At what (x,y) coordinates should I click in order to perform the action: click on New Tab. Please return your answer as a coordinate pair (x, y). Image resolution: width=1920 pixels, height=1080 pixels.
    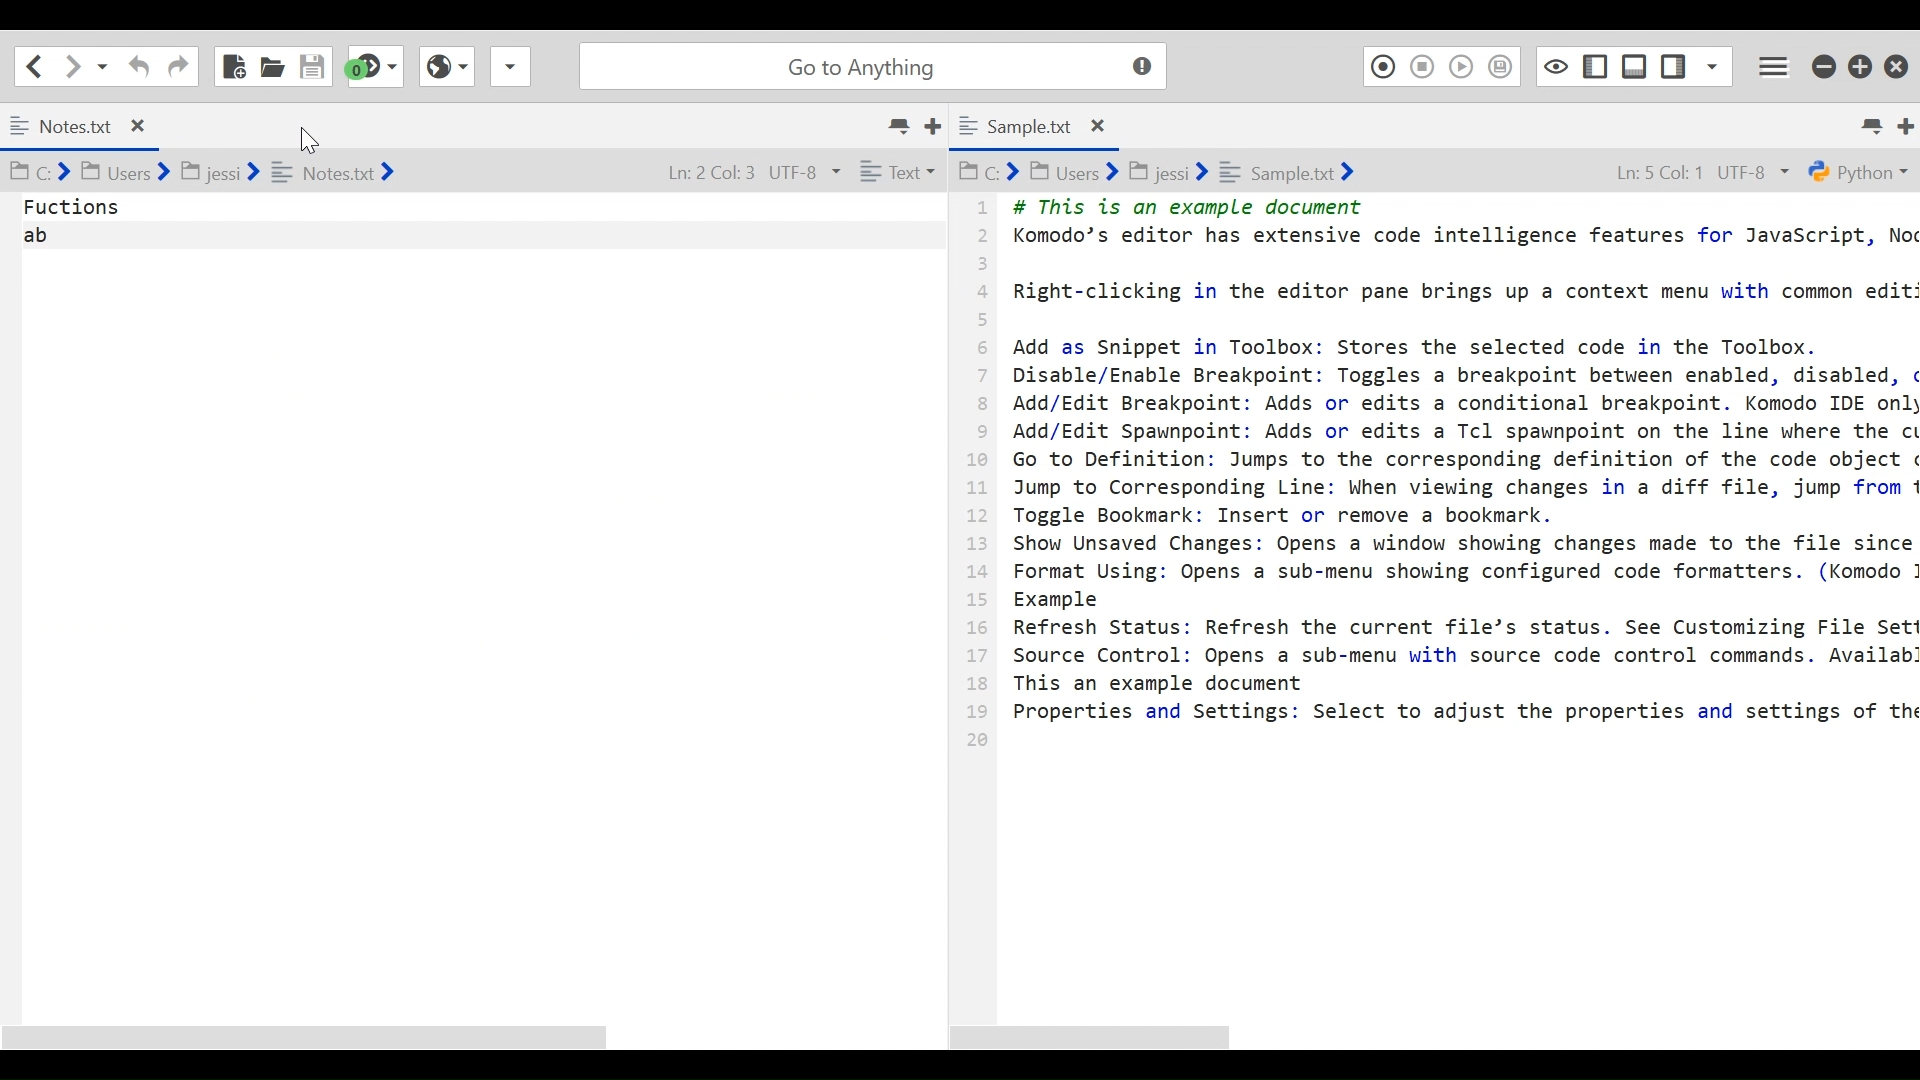
    Looking at the image, I should click on (941, 128).